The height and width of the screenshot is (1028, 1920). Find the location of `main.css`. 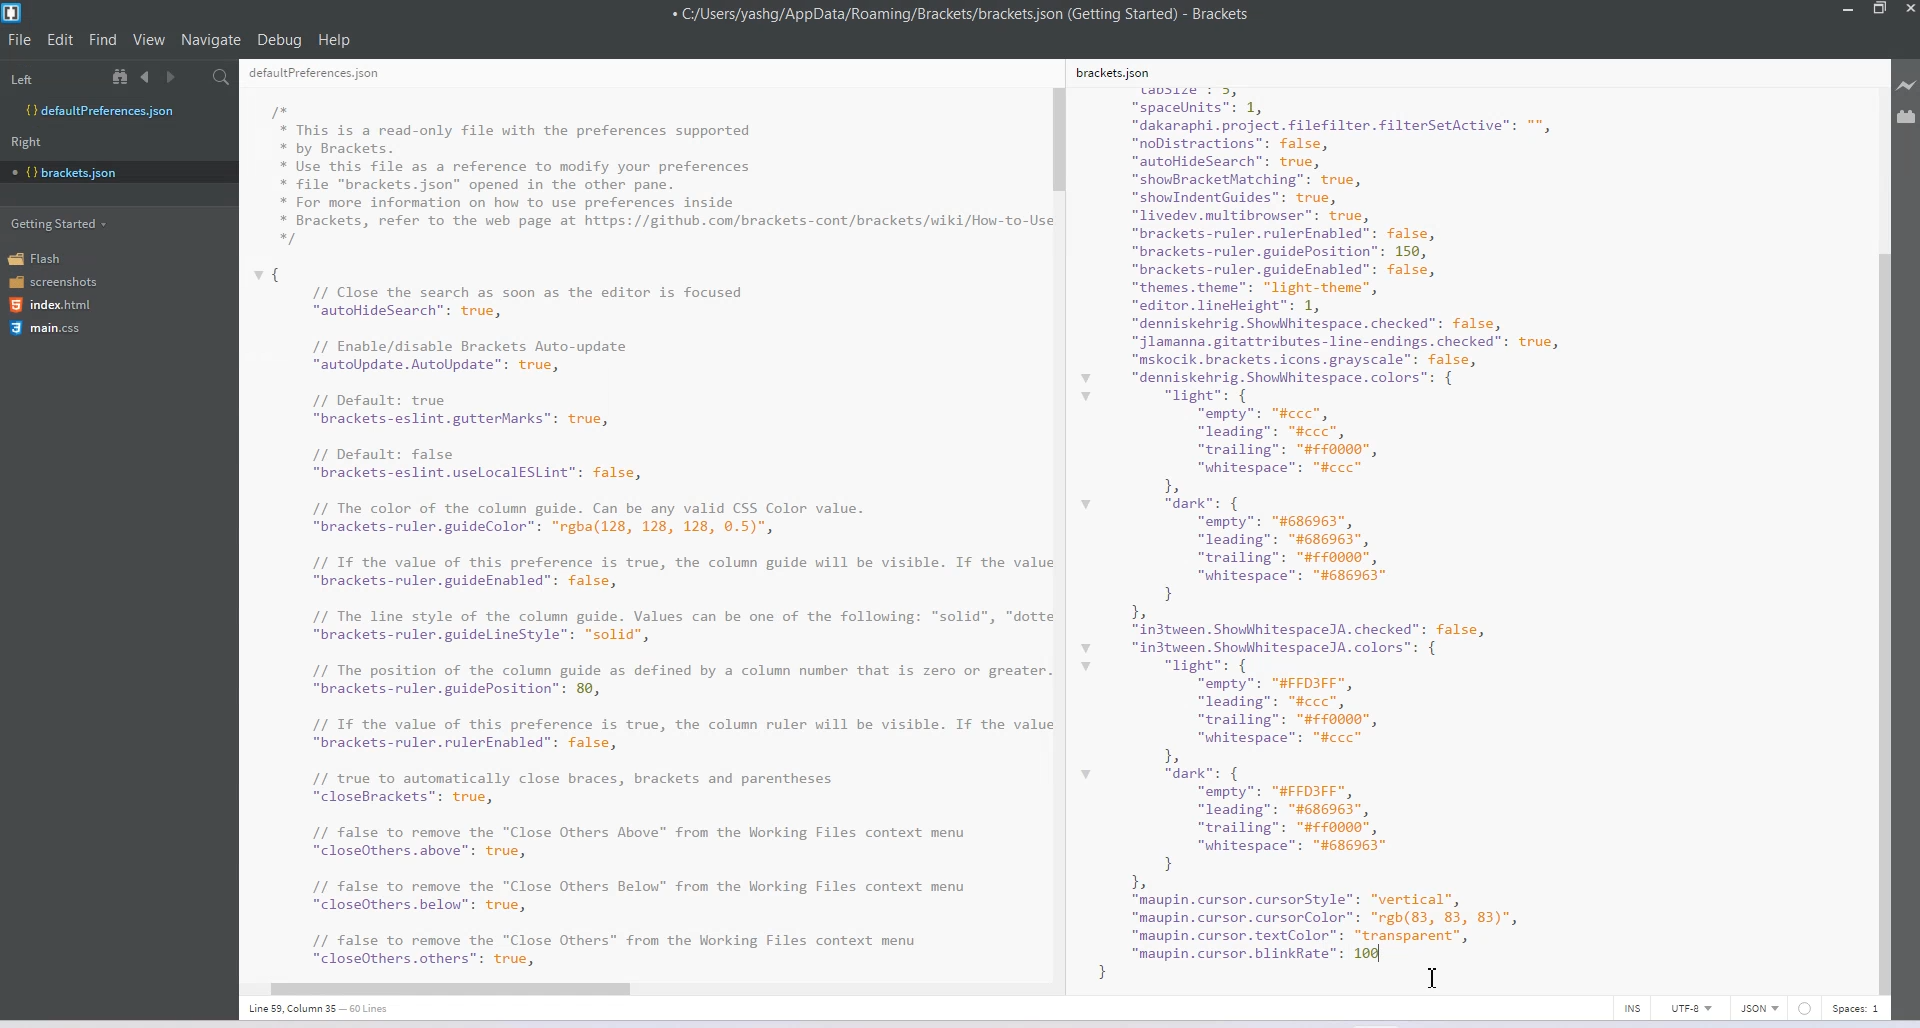

main.css is located at coordinates (45, 328).